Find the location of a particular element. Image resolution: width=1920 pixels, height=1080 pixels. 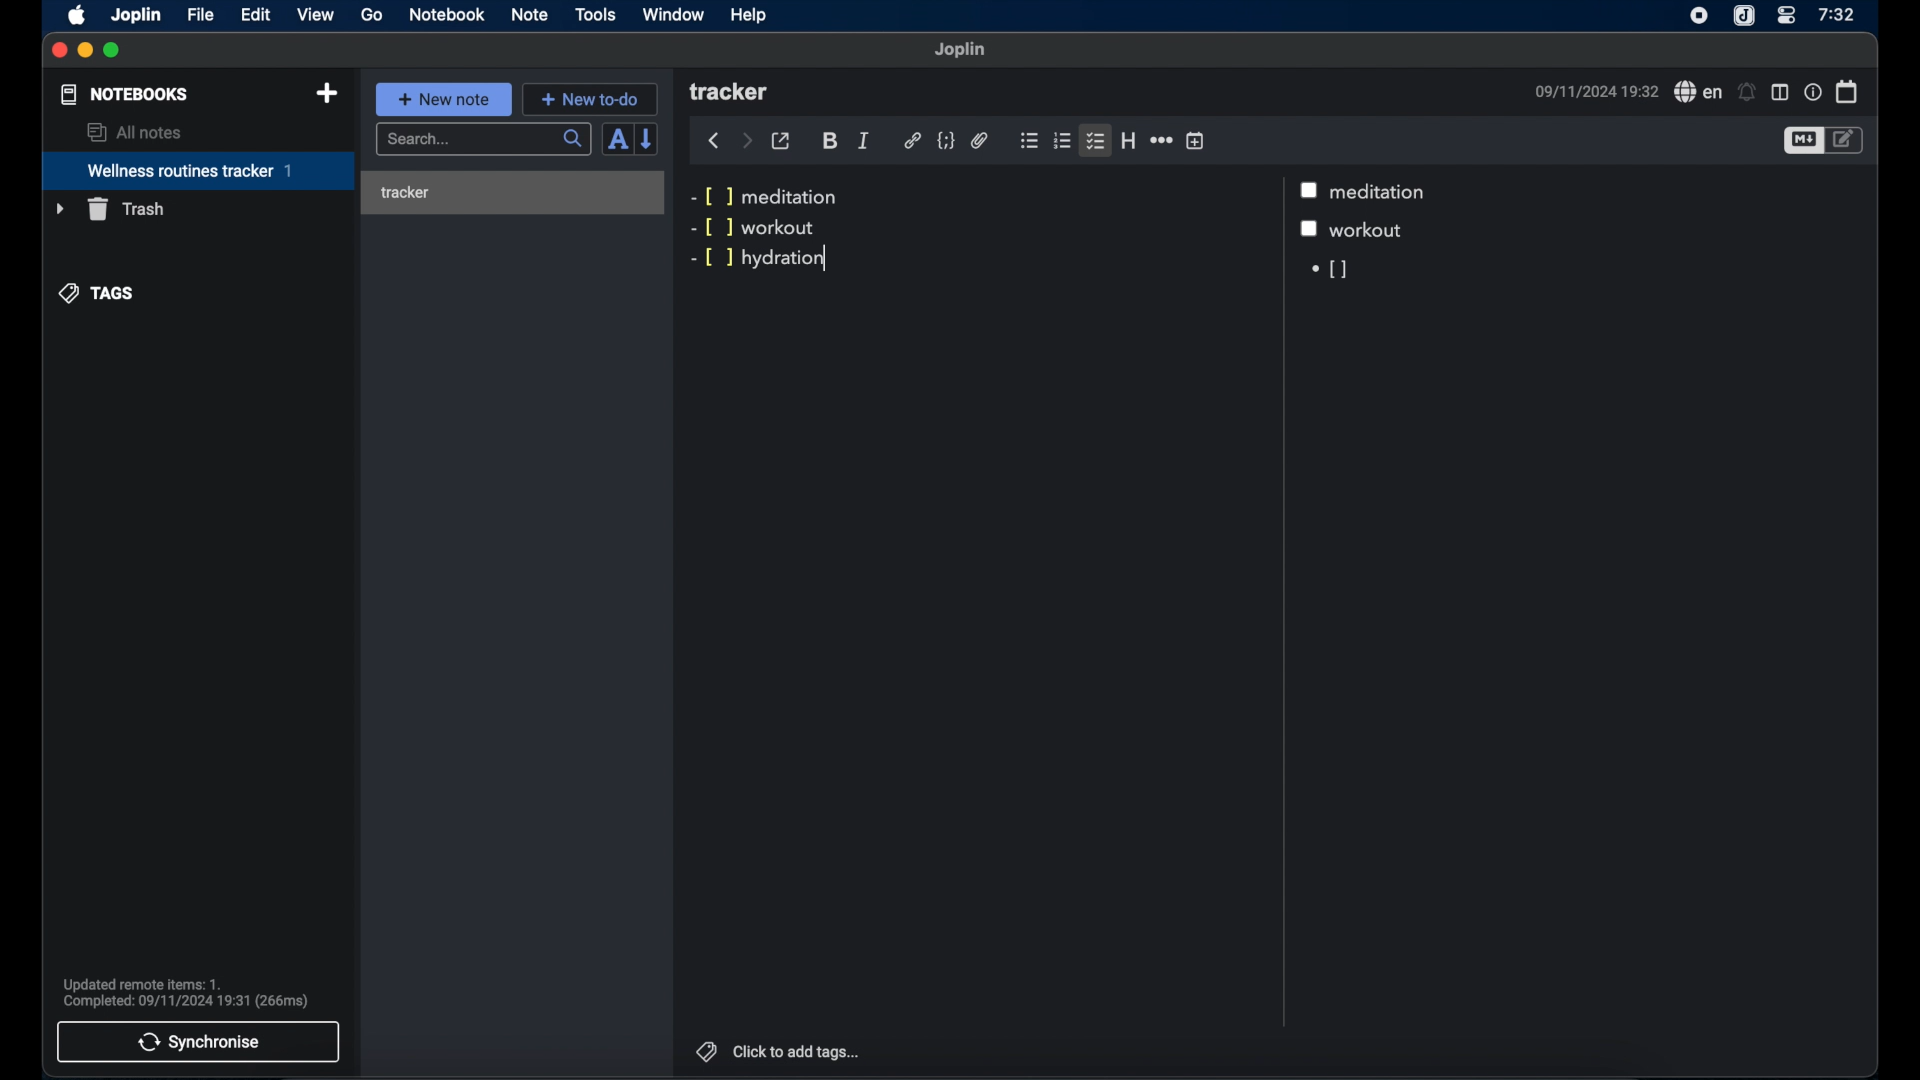

screen recorder is located at coordinates (1699, 15).